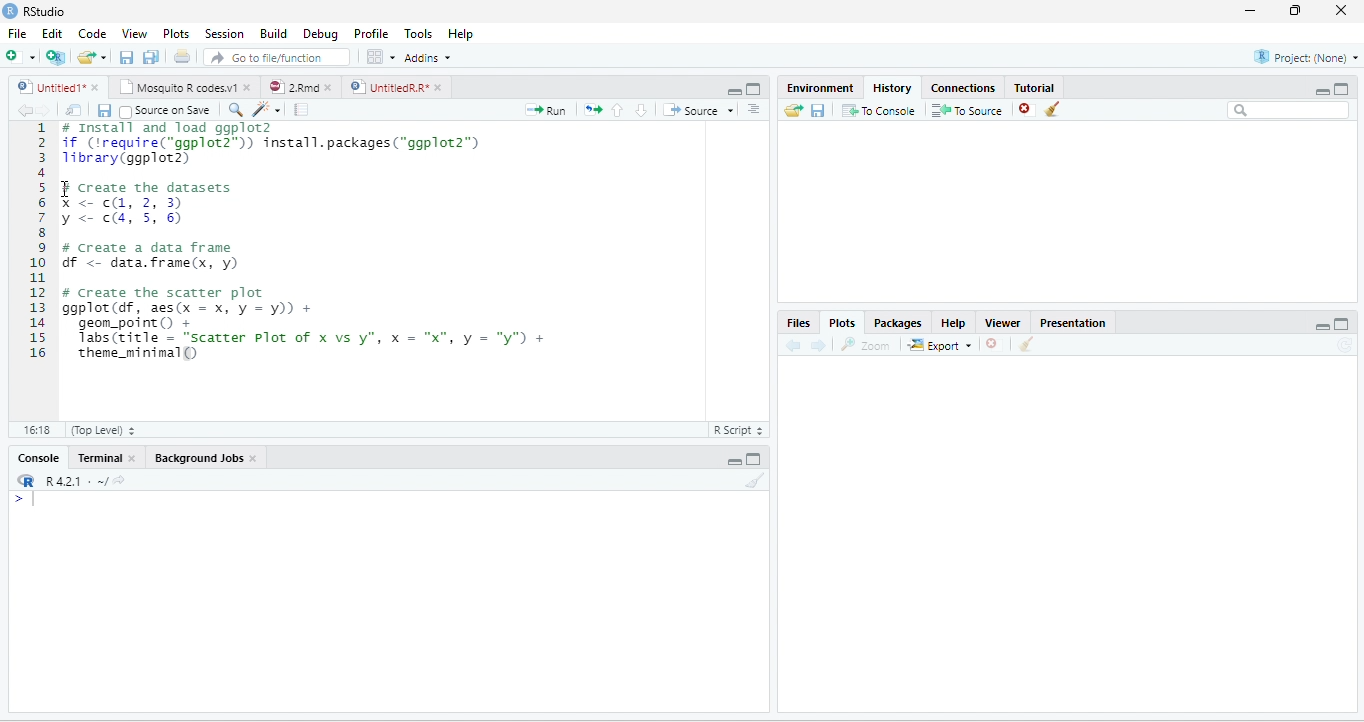 The width and height of the screenshot is (1364, 722). What do you see at coordinates (939, 345) in the screenshot?
I see `Export` at bounding box center [939, 345].